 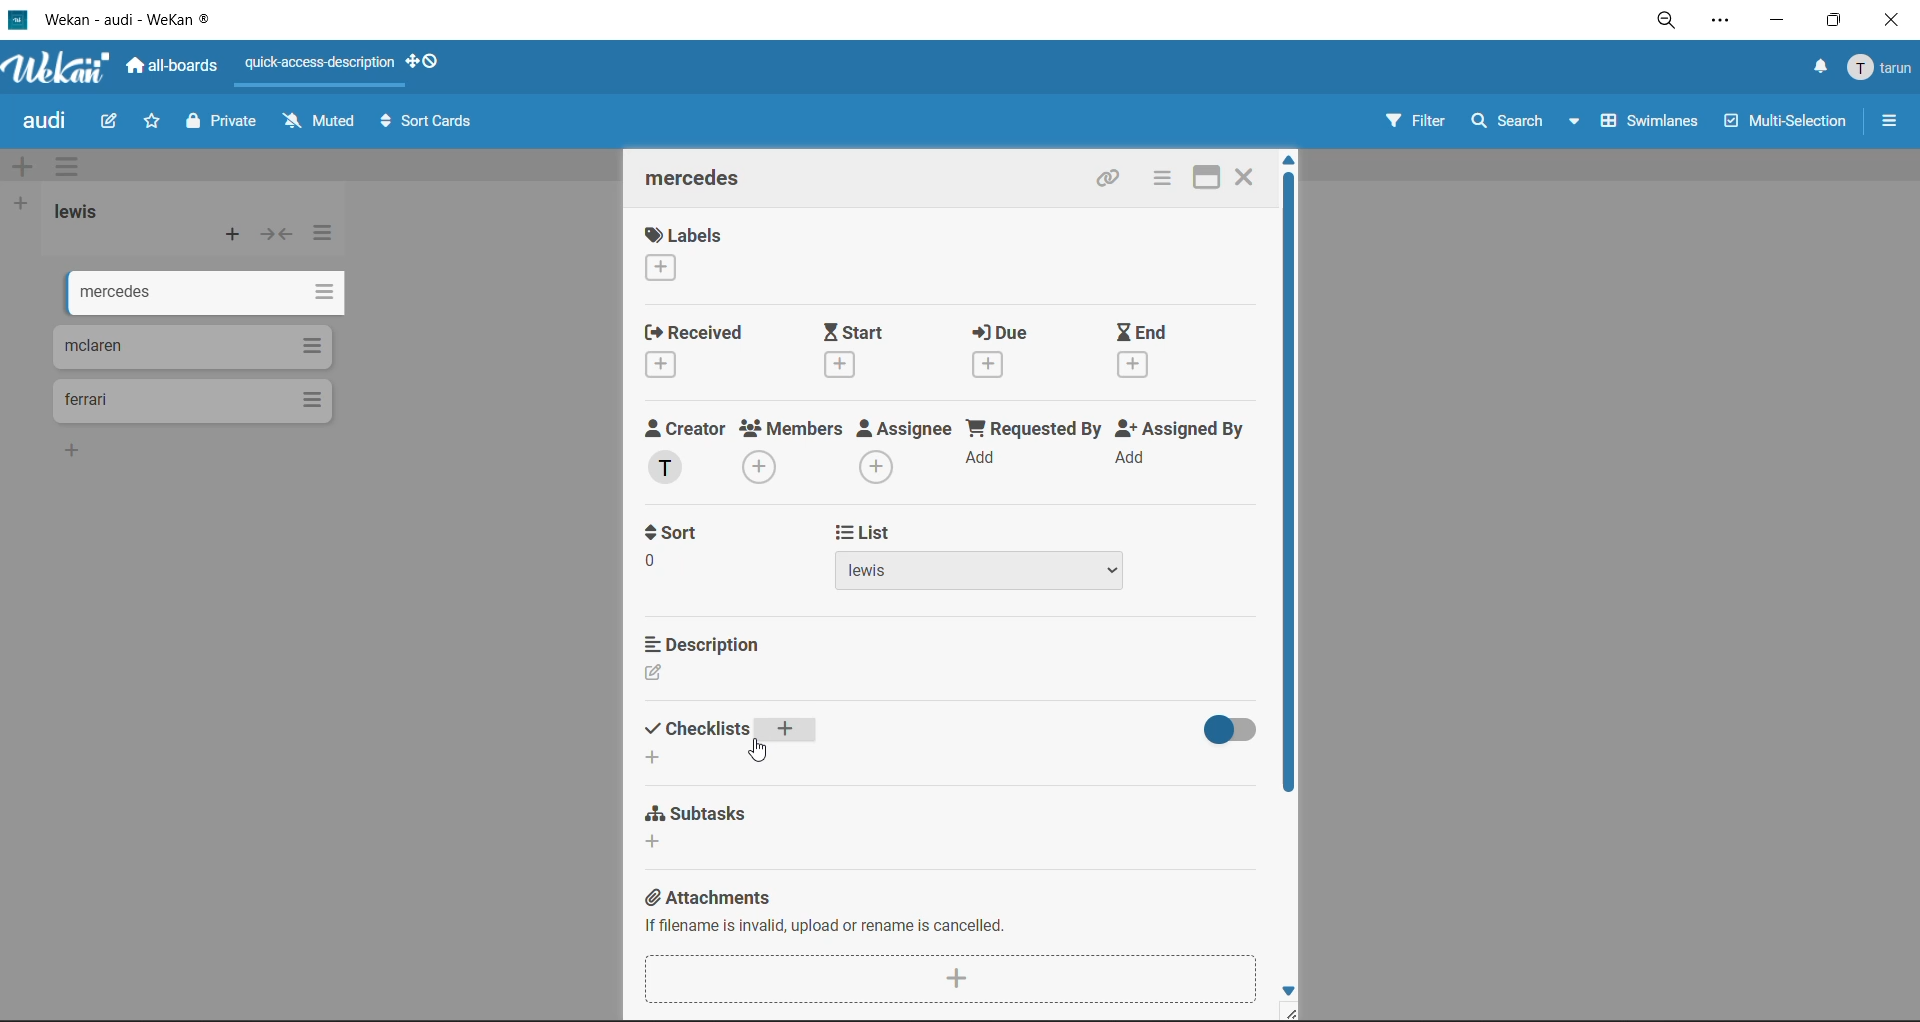 I want to click on swimlane actions, so click(x=73, y=169).